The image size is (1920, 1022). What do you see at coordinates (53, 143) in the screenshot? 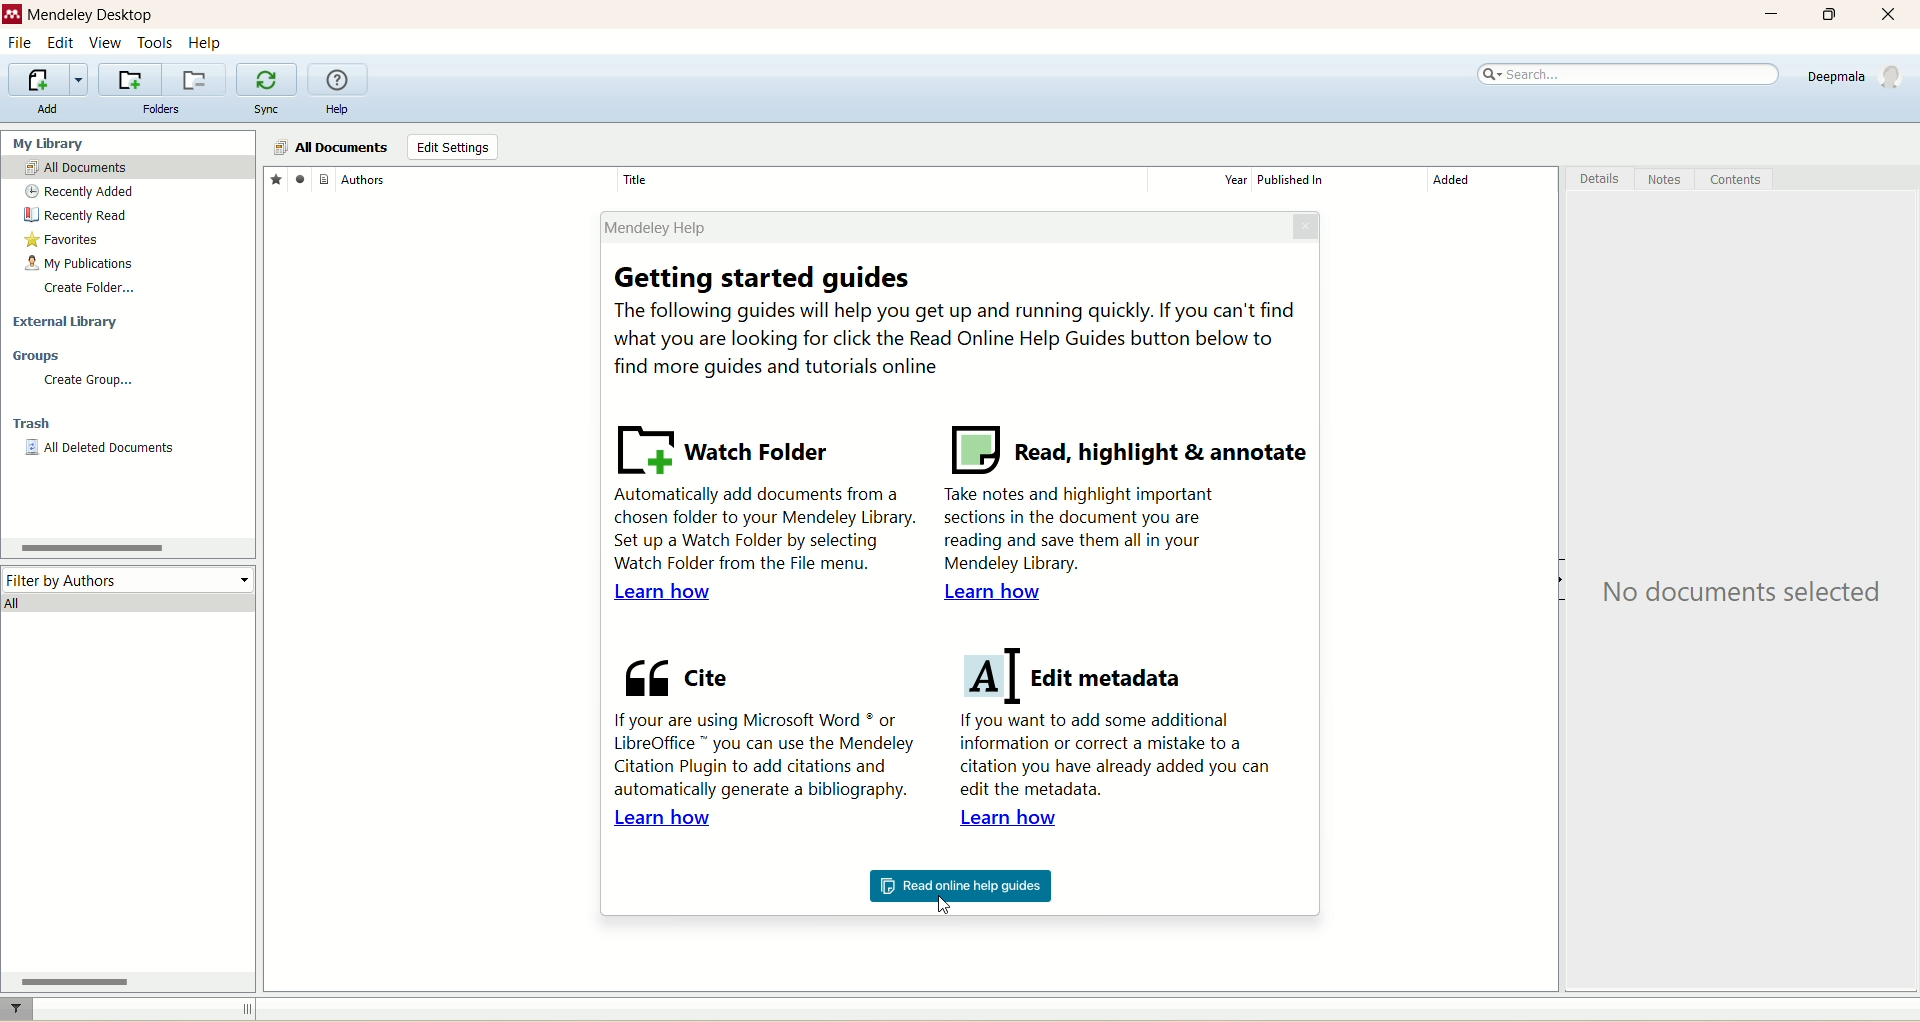
I see `my library` at bounding box center [53, 143].